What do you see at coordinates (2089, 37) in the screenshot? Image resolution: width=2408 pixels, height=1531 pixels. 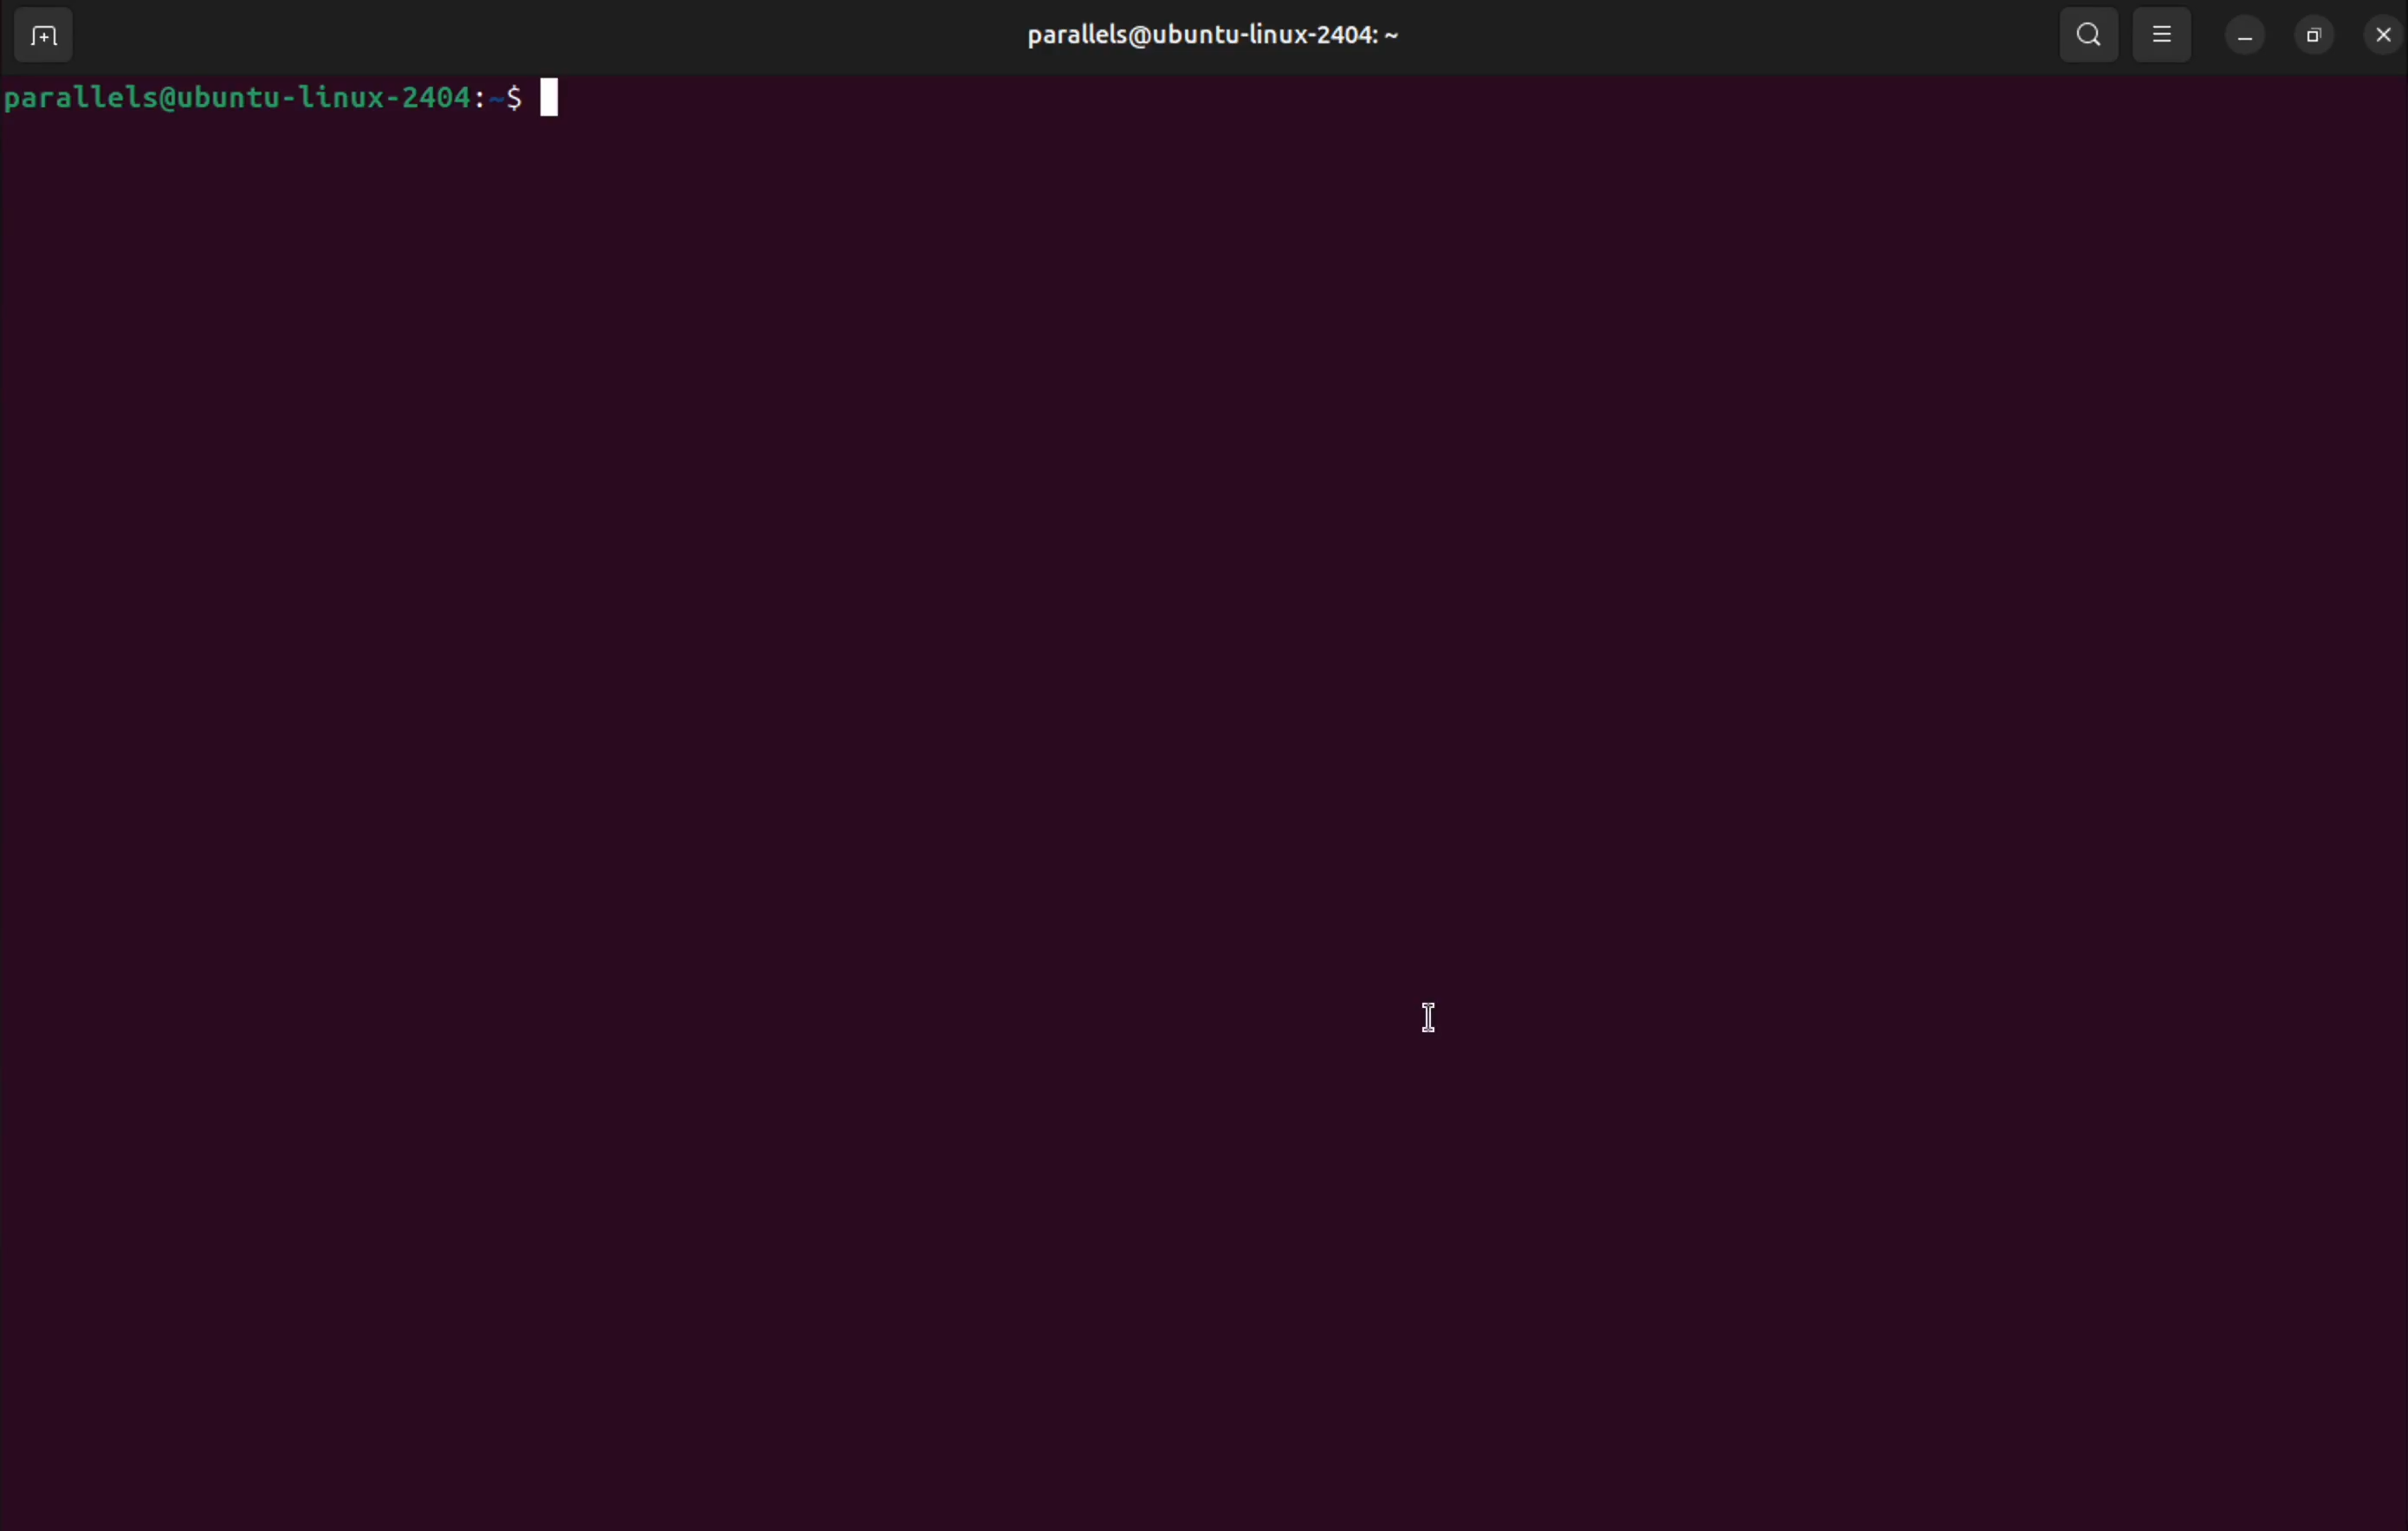 I see `search` at bounding box center [2089, 37].